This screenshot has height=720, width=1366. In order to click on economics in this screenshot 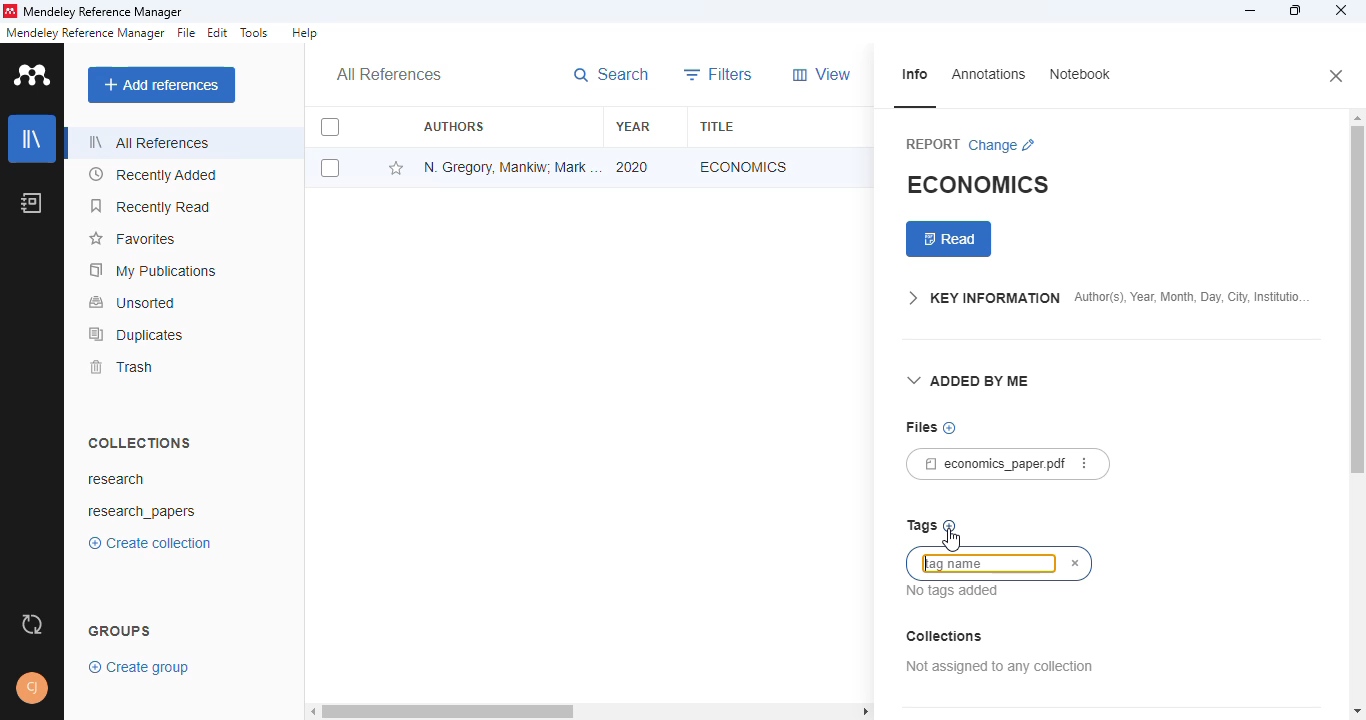, I will do `click(744, 166)`.